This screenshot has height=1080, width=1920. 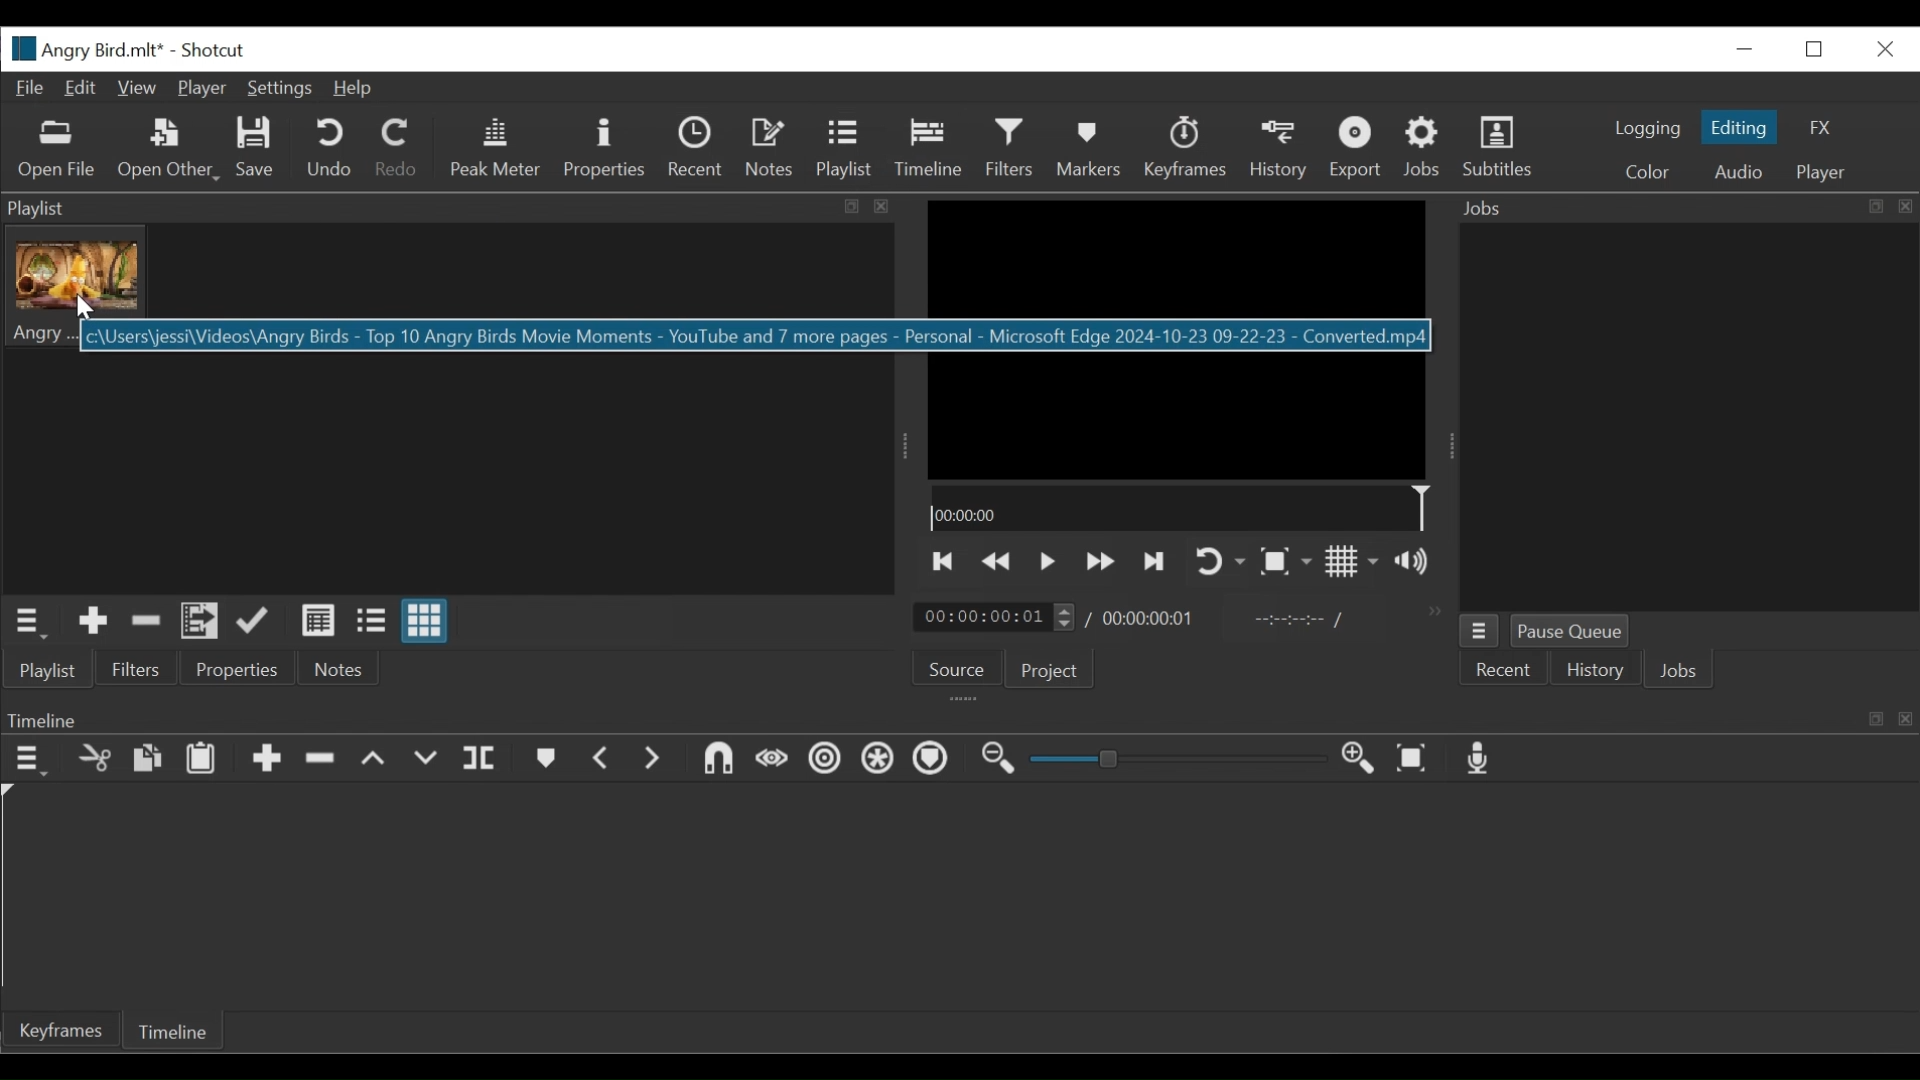 I want to click on Overwrite, so click(x=429, y=759).